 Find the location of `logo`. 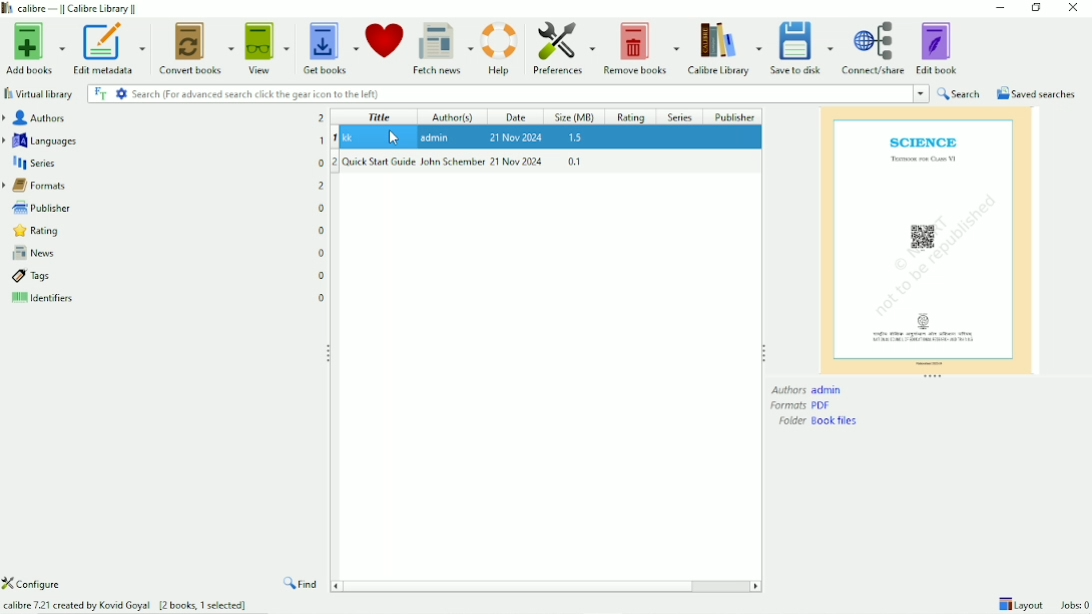

logo is located at coordinates (8, 9).